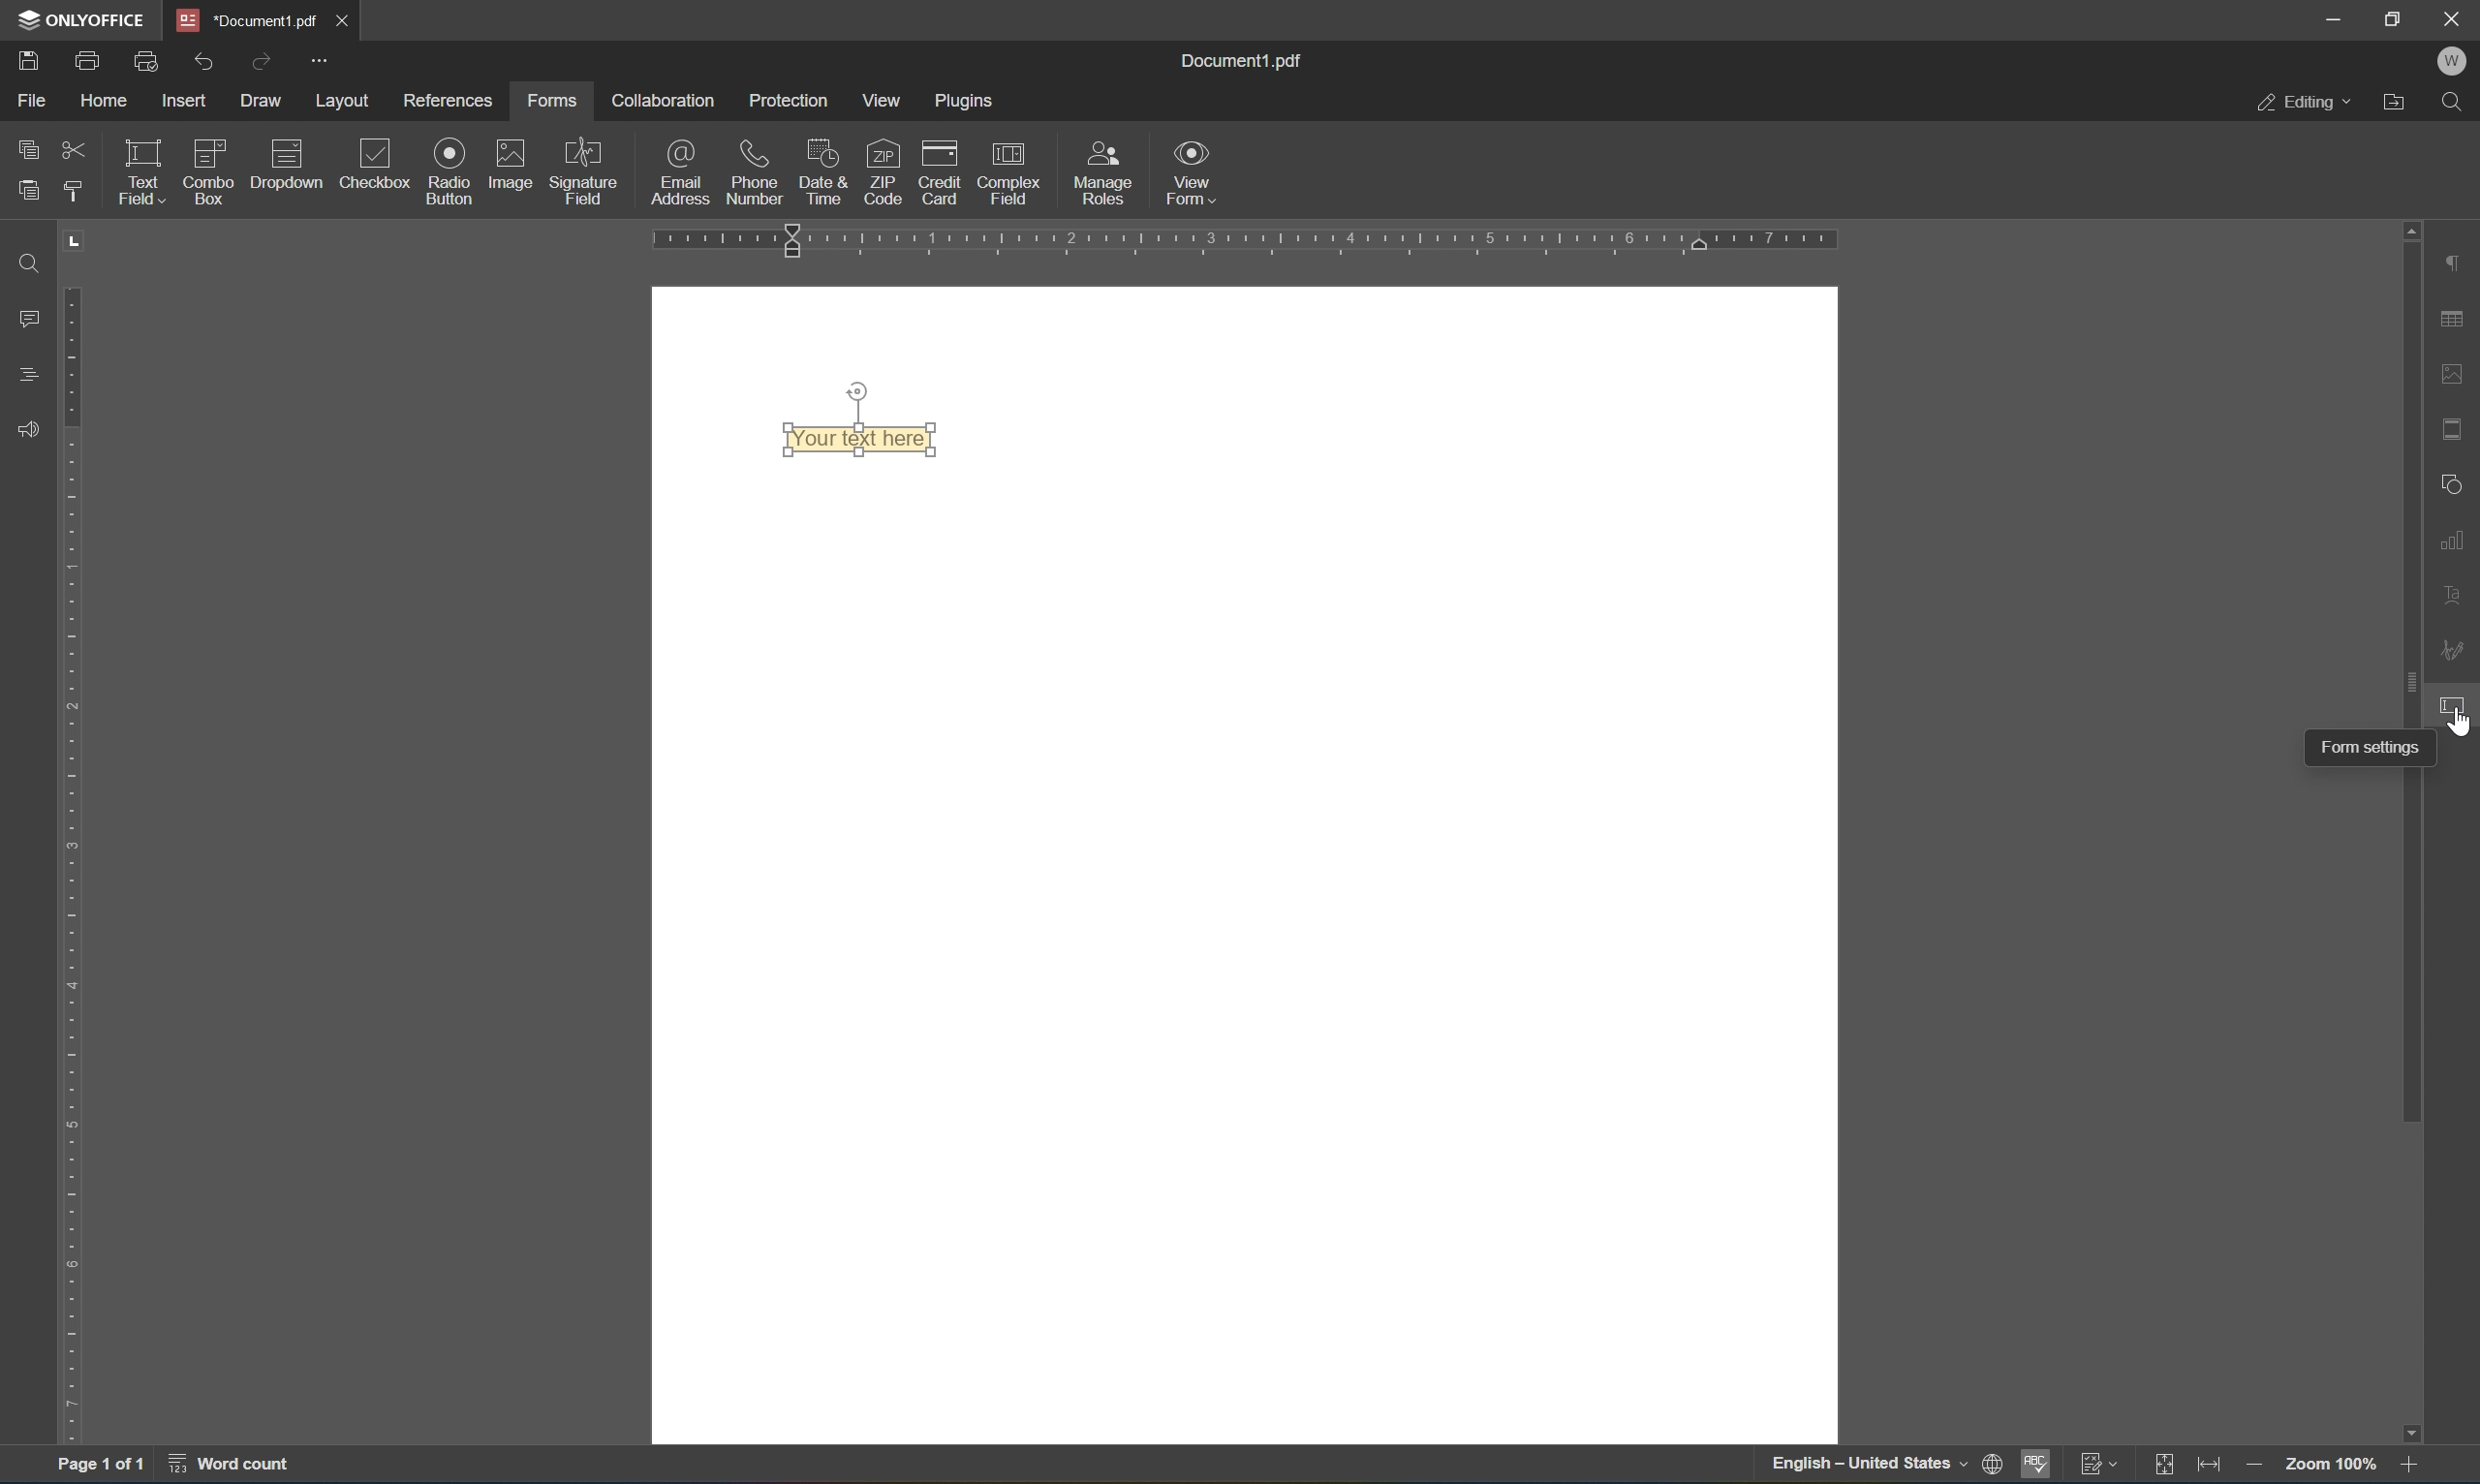  I want to click on W, so click(2451, 63).